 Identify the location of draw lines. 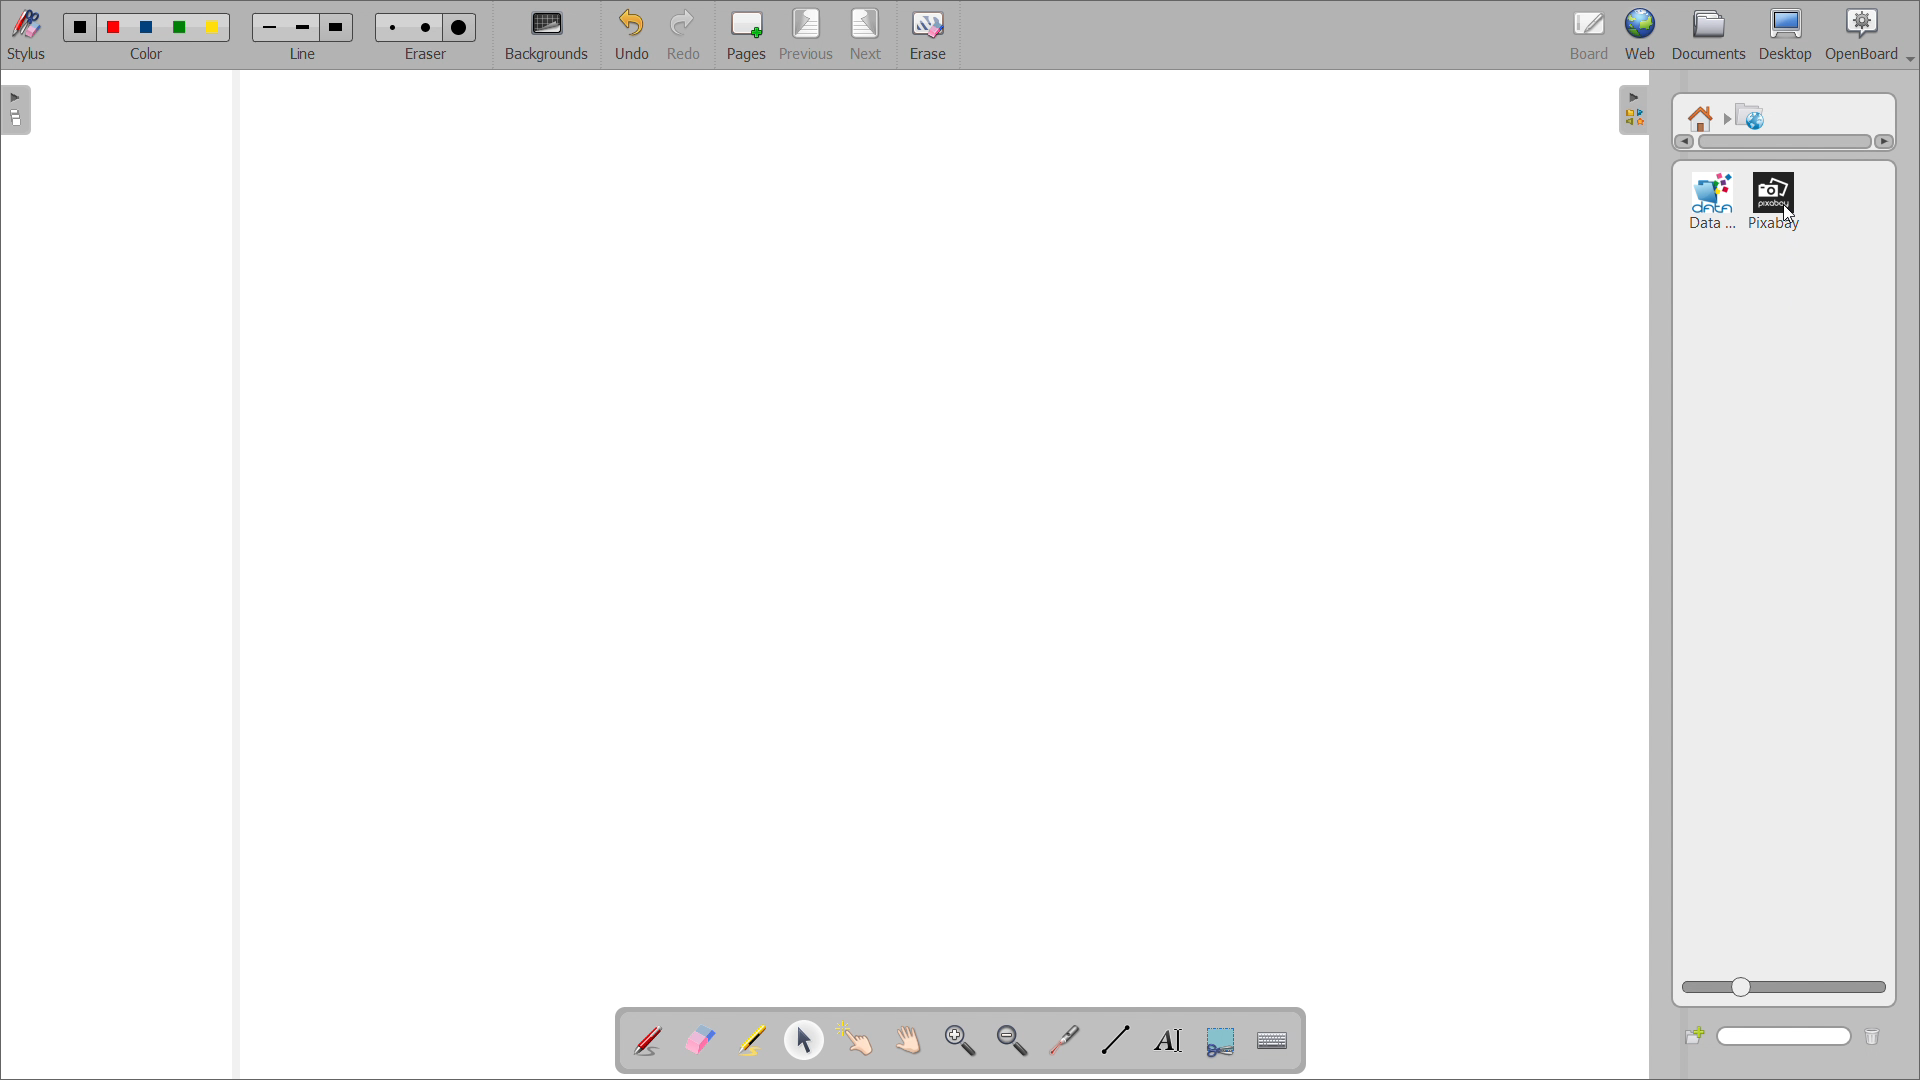
(1116, 1040).